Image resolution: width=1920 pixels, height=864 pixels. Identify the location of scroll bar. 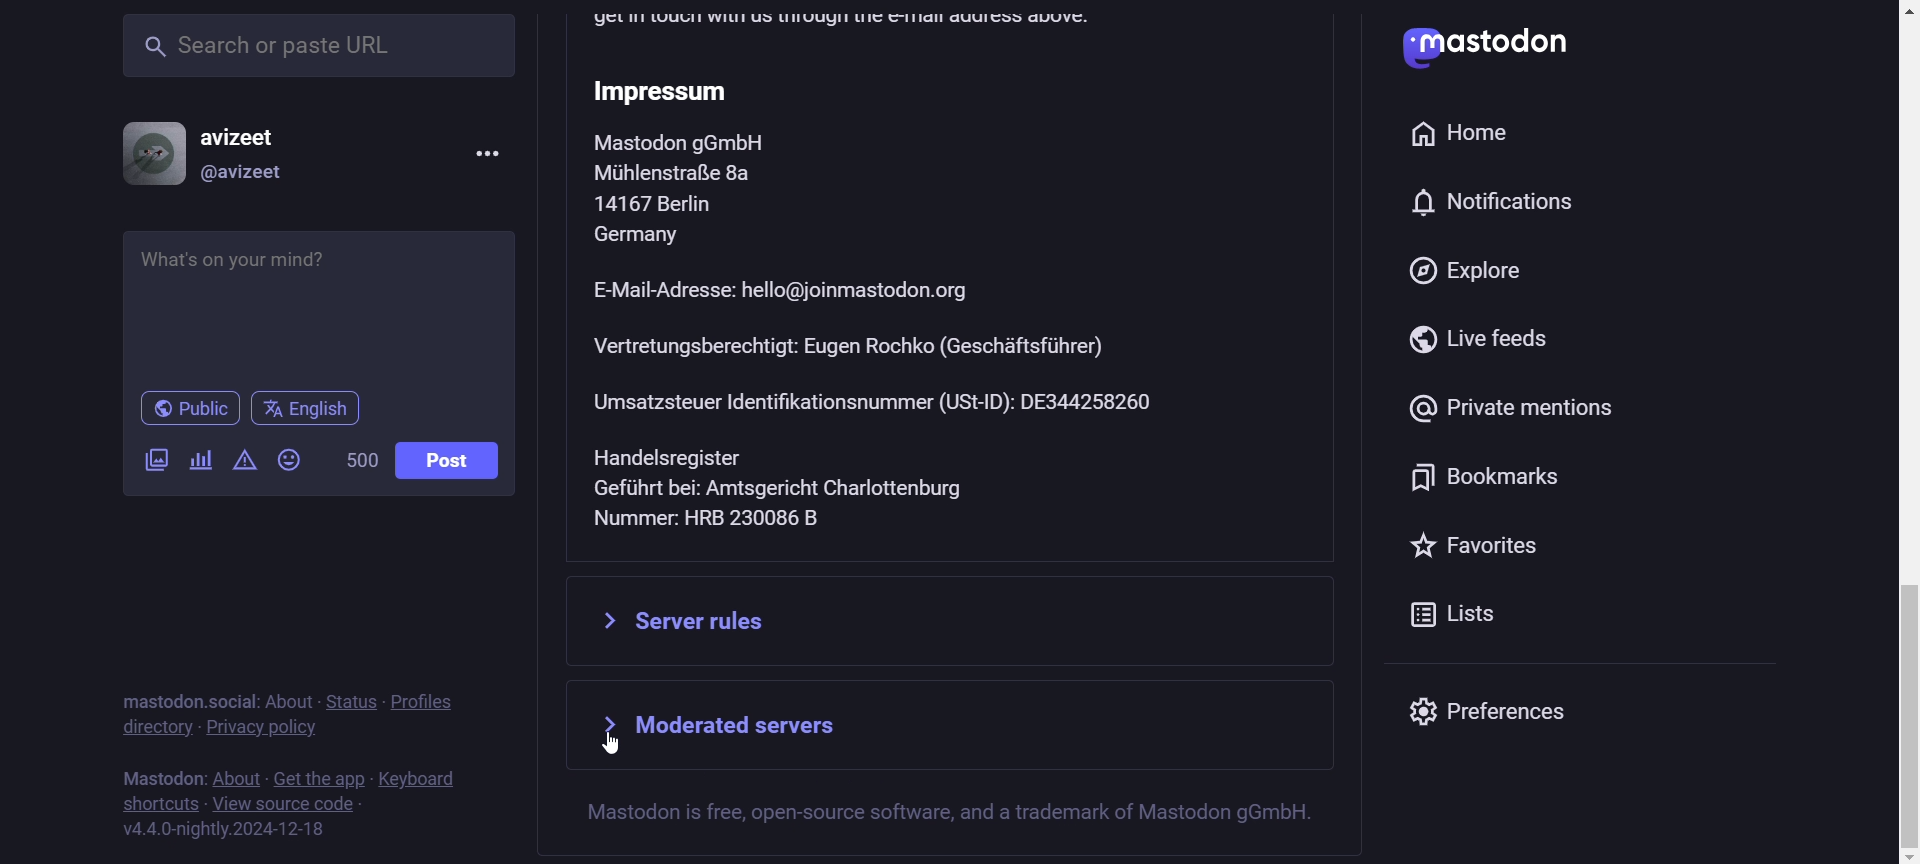
(1900, 520).